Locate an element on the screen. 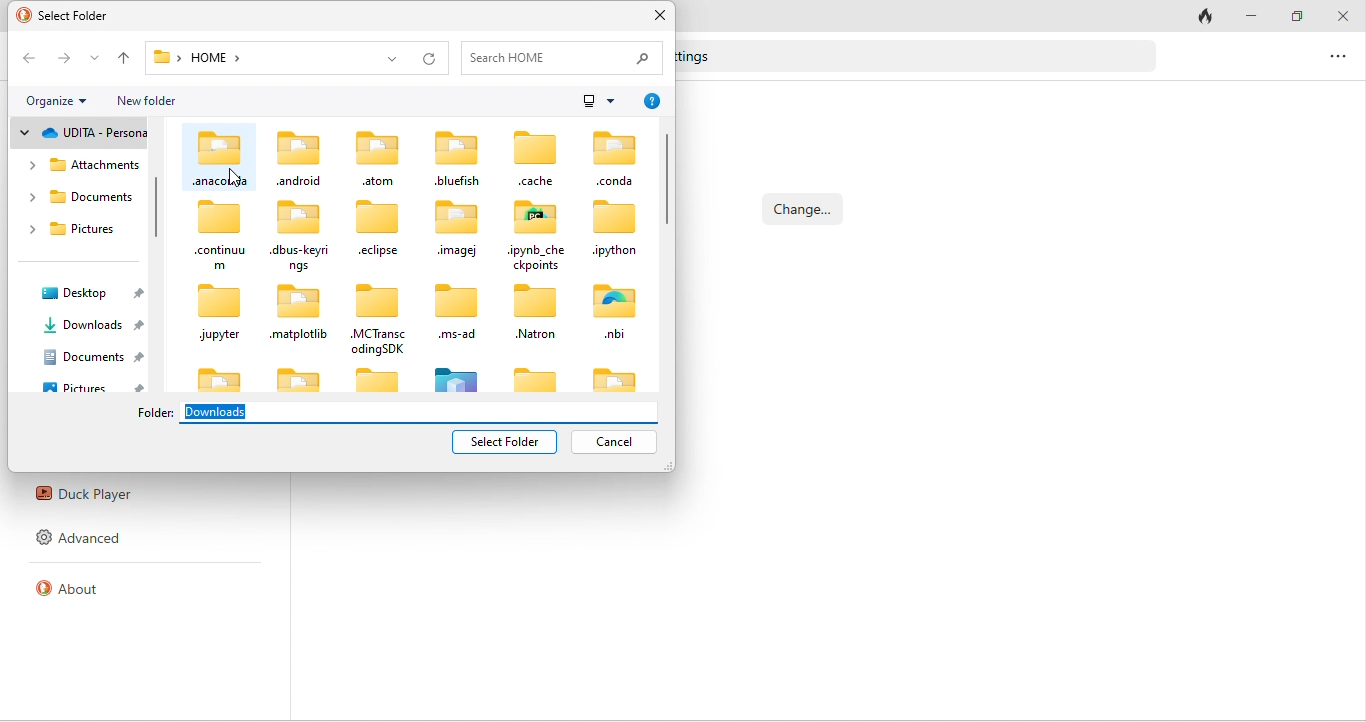 Image resolution: width=1366 pixels, height=722 pixels. more options is located at coordinates (598, 99).